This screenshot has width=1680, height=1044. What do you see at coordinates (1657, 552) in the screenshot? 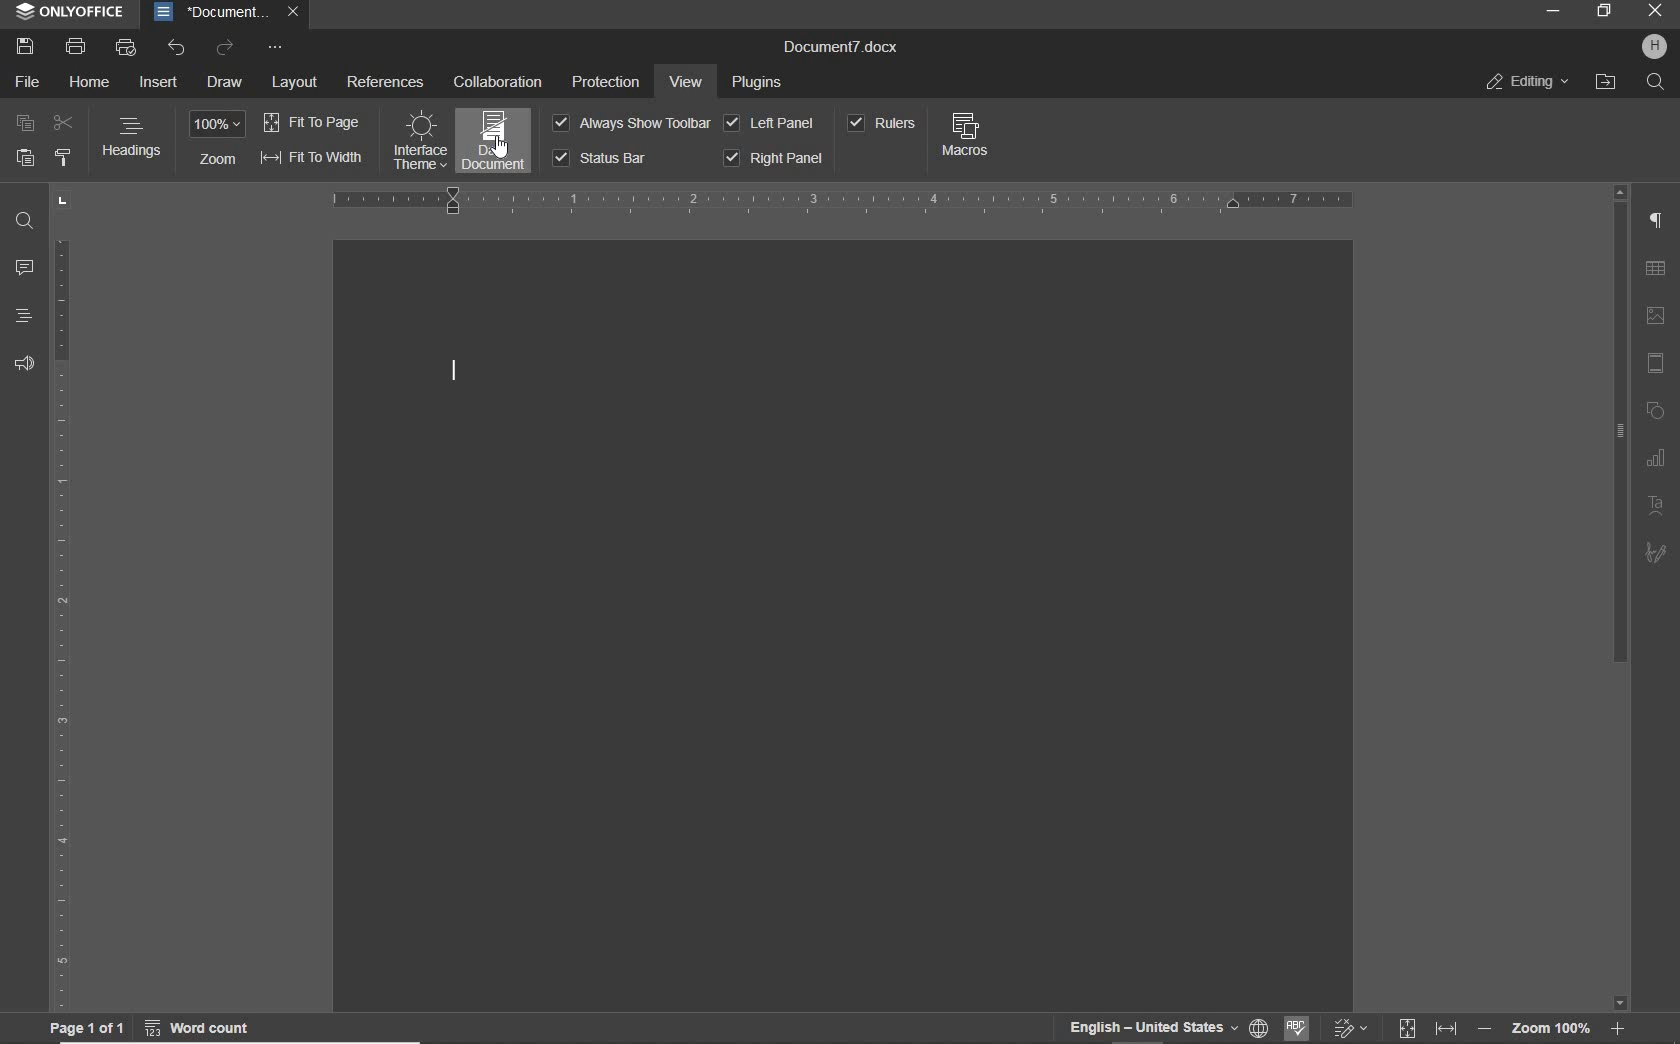
I see `SIGNATURE` at bounding box center [1657, 552].